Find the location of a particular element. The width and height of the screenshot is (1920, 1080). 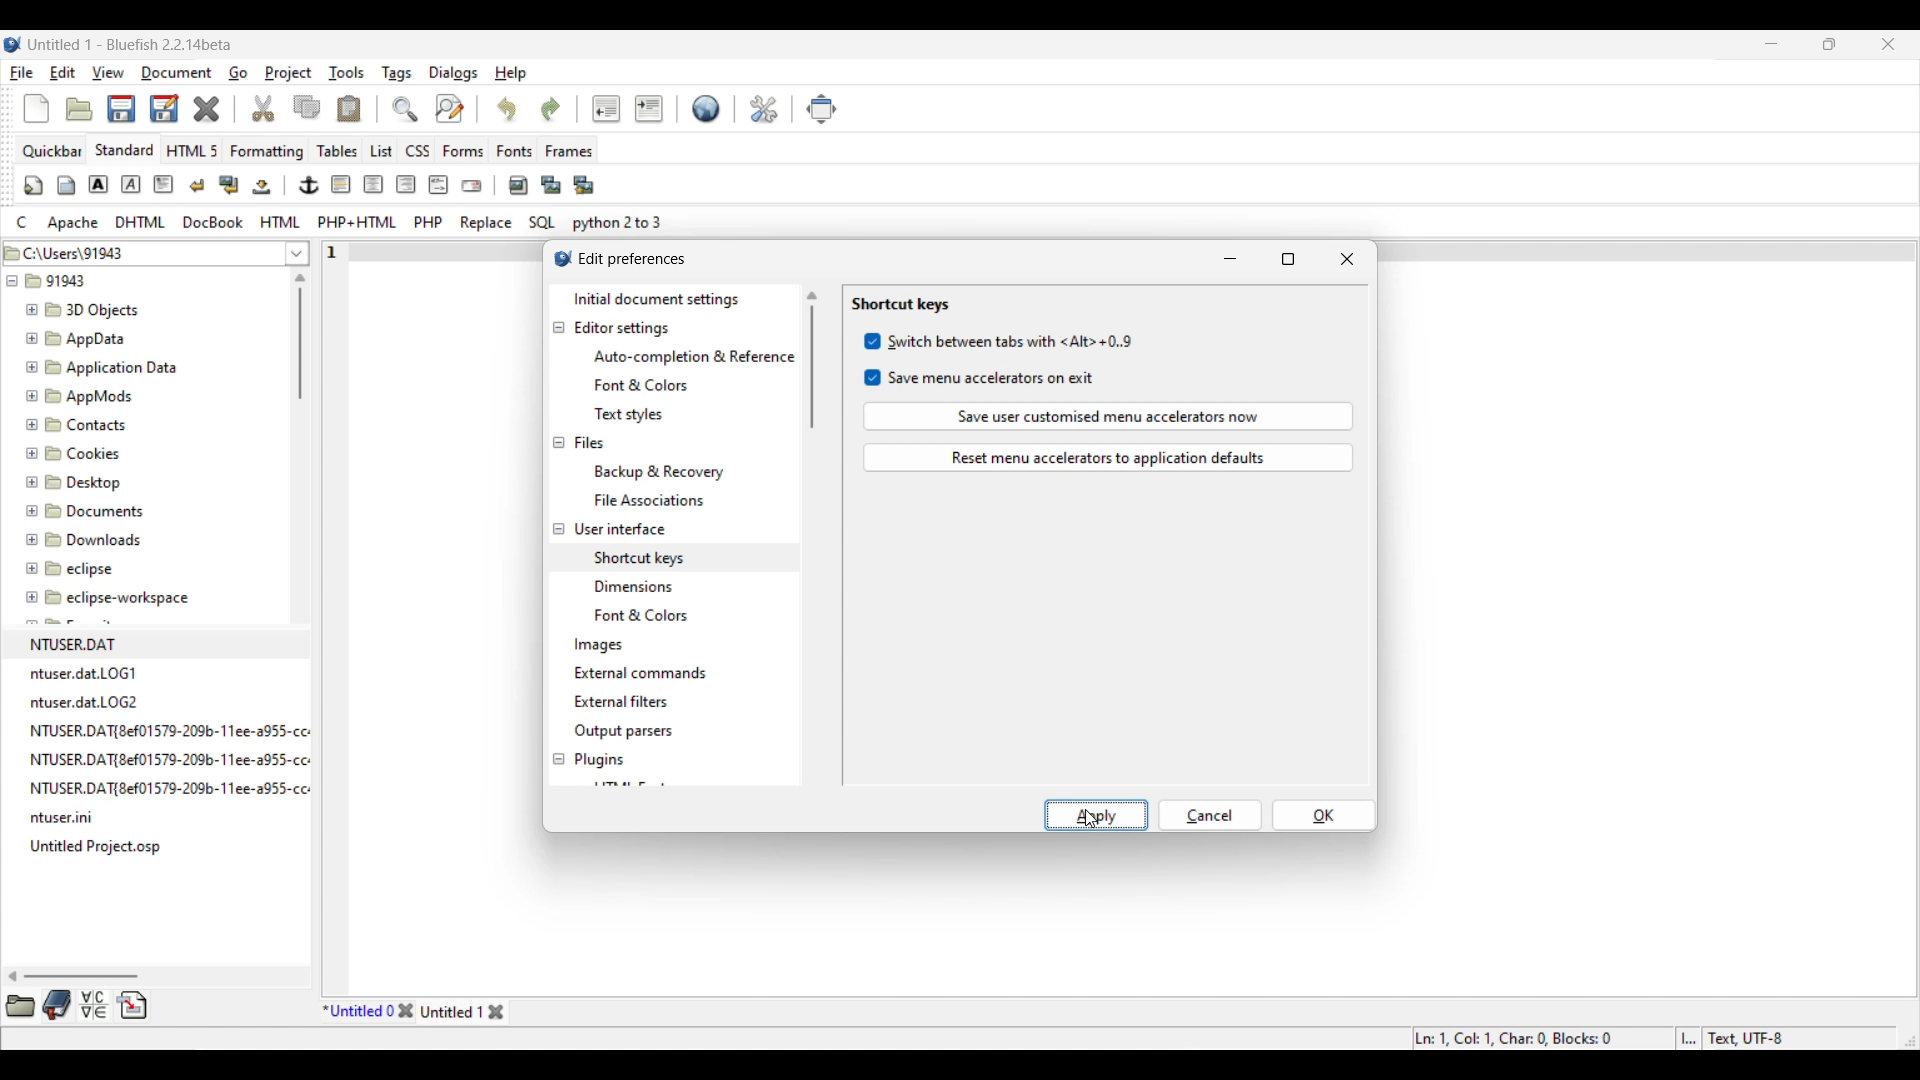

untitled project.osp is located at coordinates (100, 846).